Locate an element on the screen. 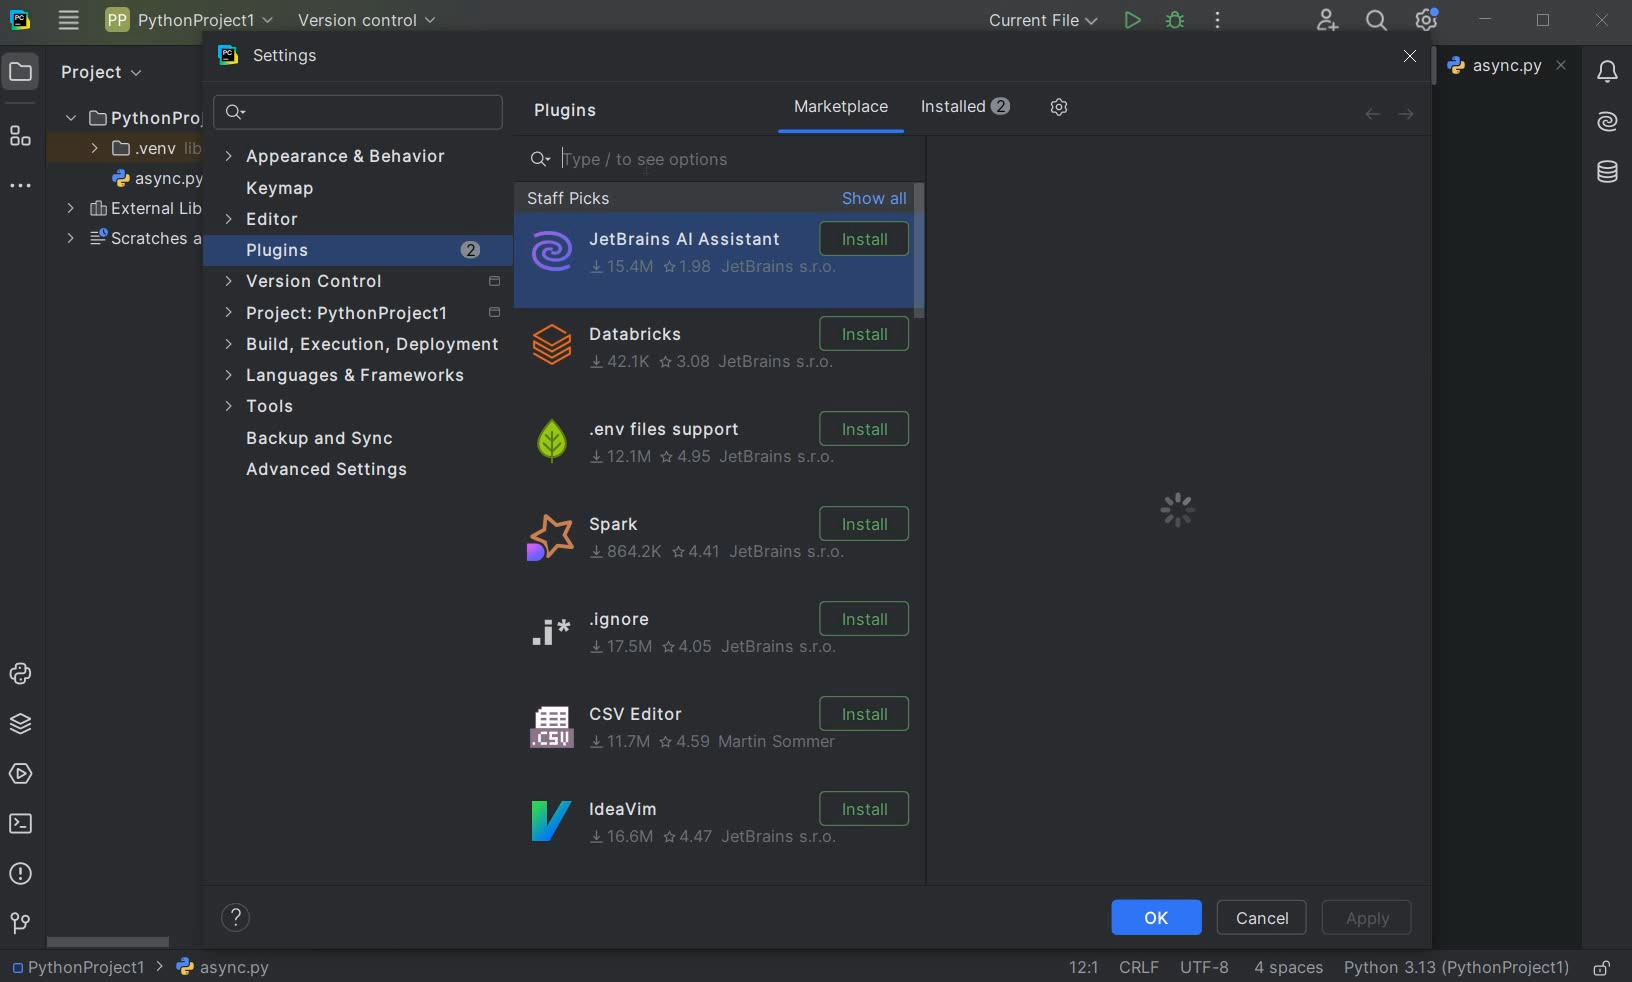 The height and width of the screenshot is (982, 1632). Project is located at coordinates (101, 73).